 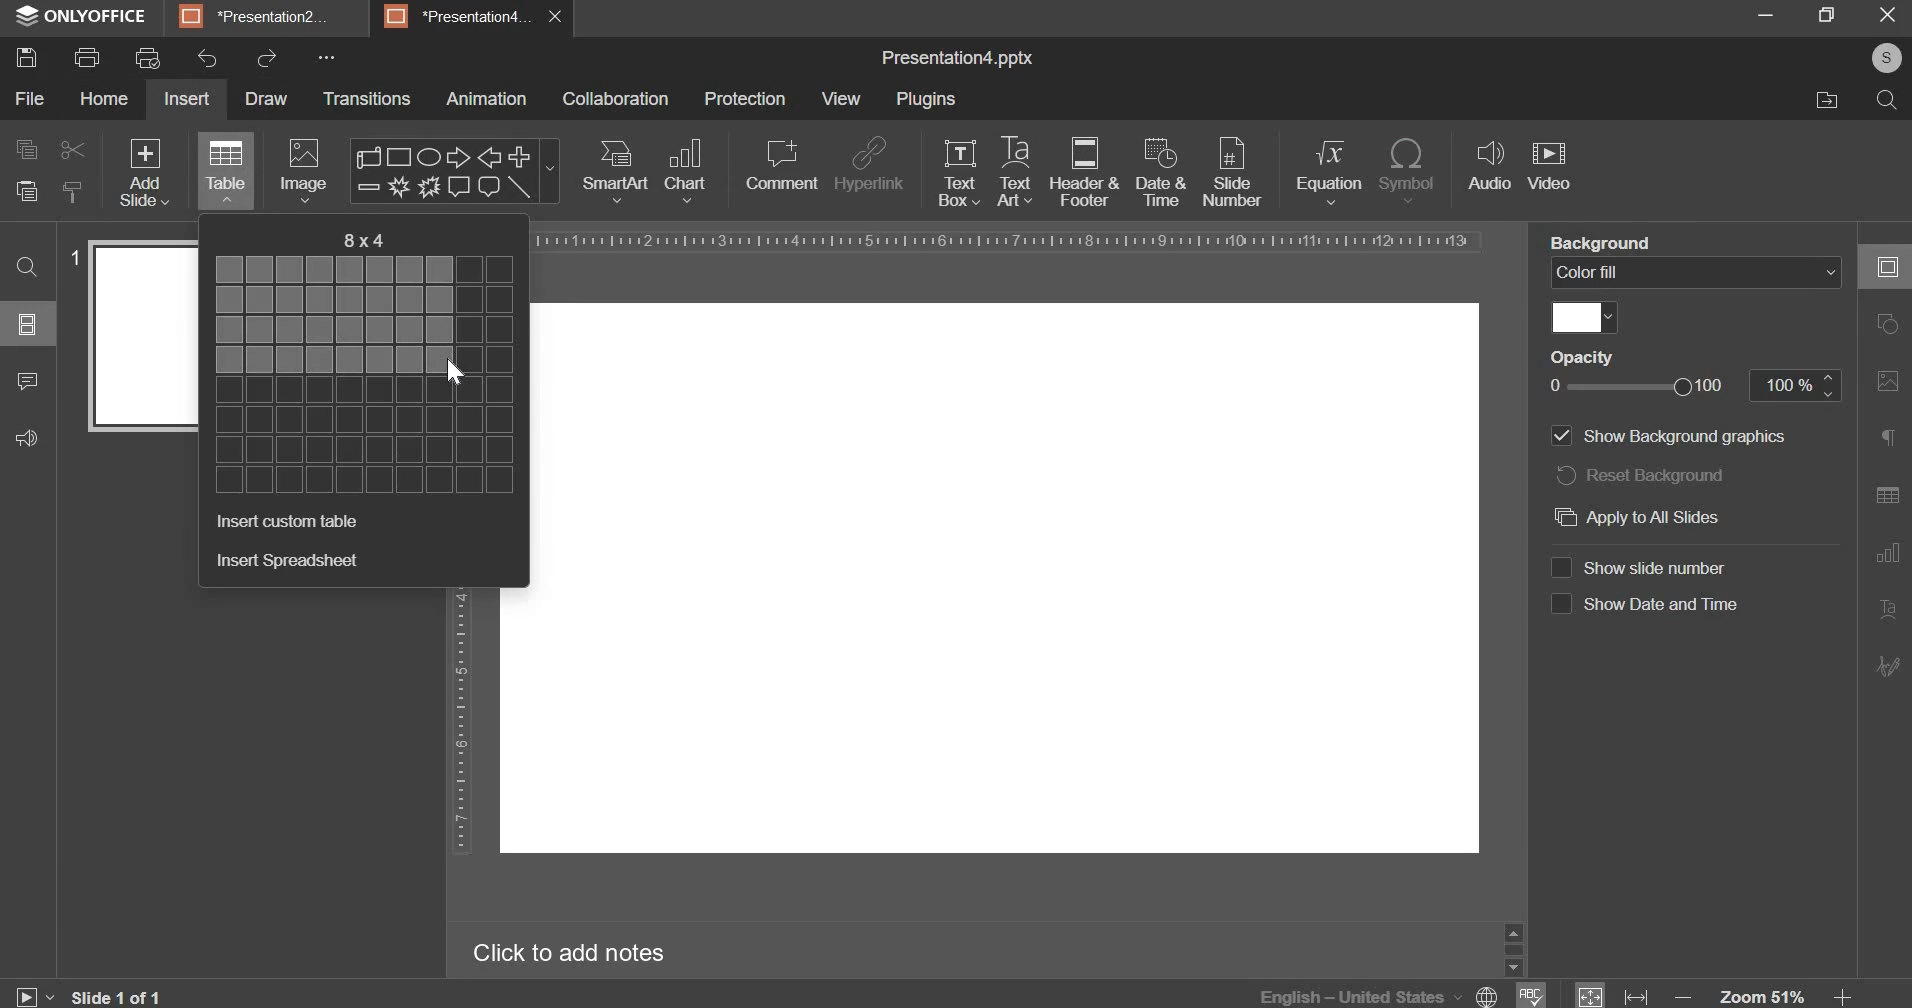 I want to click on click to add notes, so click(x=567, y=955).